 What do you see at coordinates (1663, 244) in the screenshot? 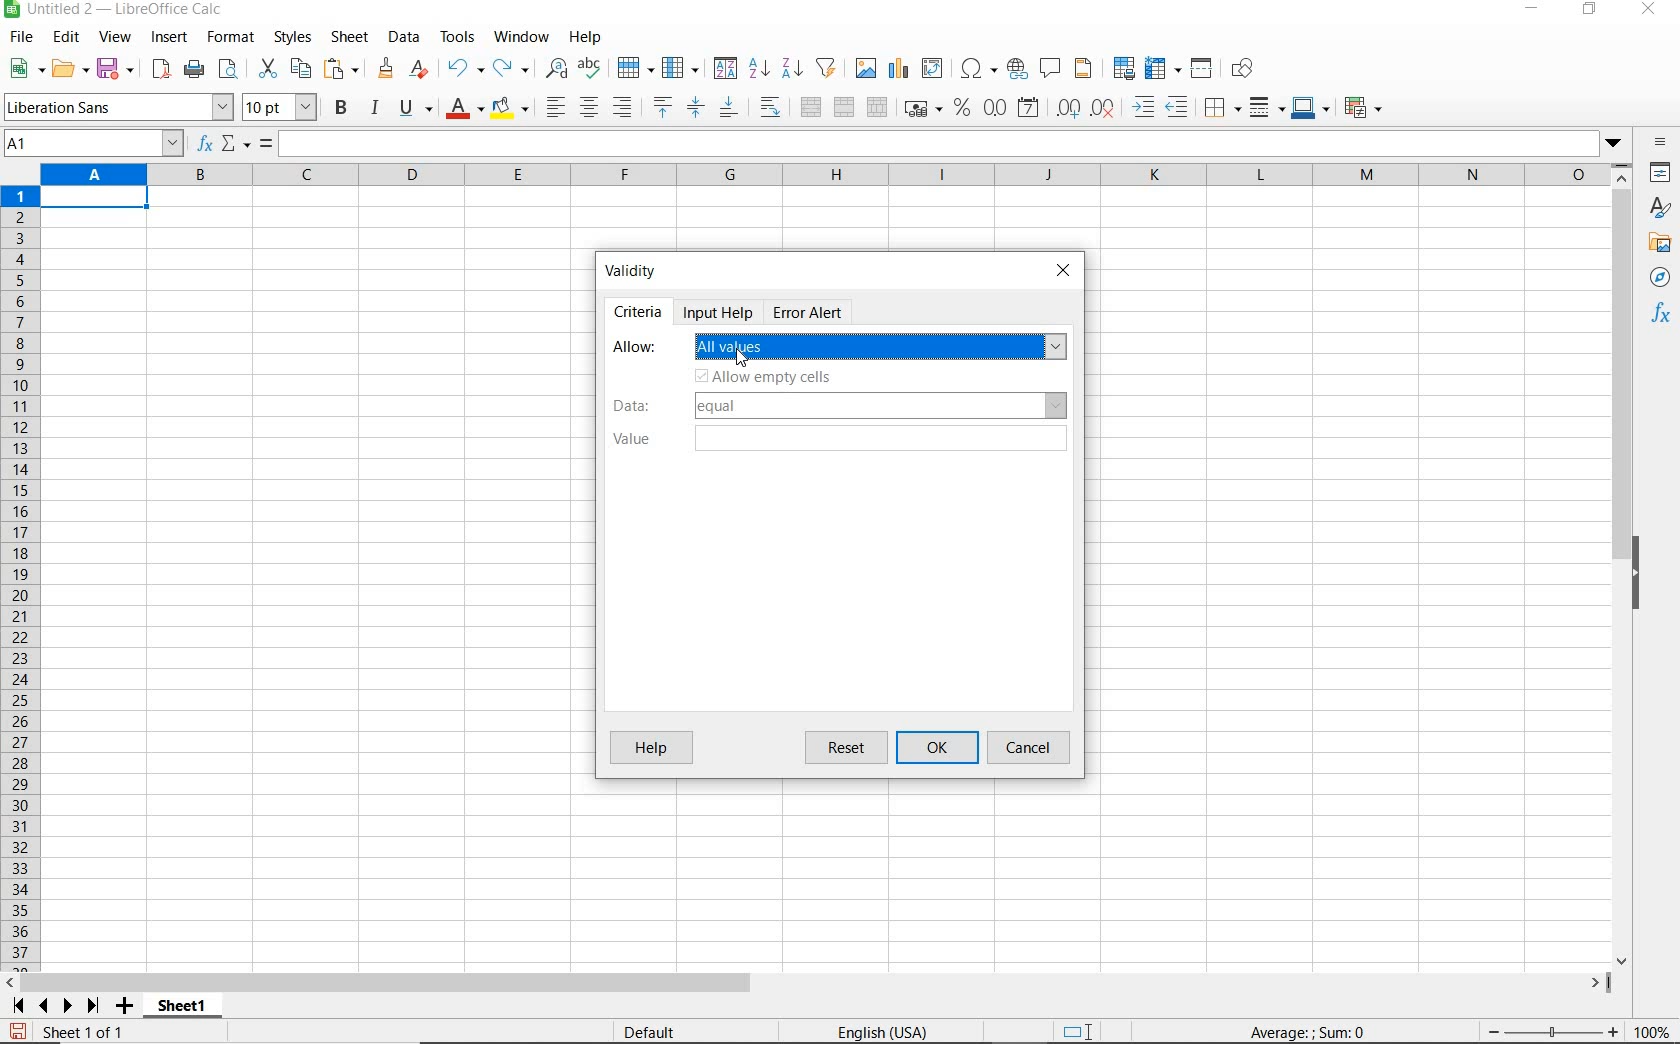
I see `gallery` at bounding box center [1663, 244].